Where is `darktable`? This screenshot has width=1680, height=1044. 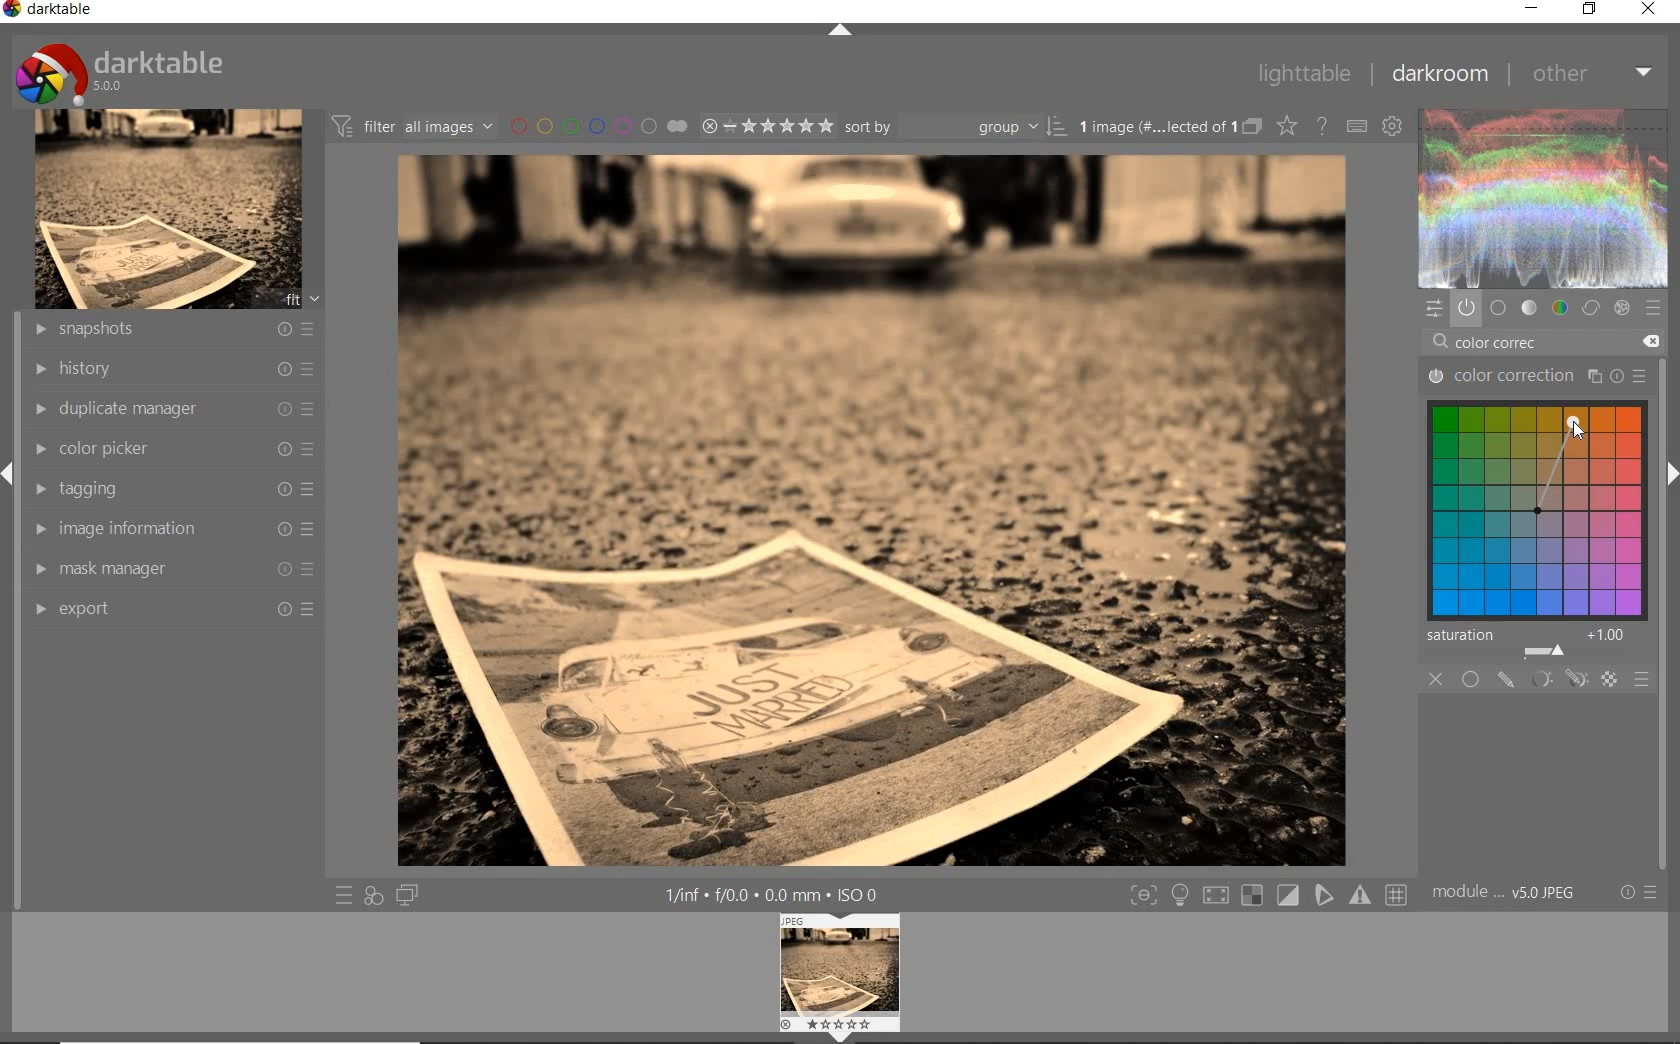 darktable is located at coordinates (122, 72).